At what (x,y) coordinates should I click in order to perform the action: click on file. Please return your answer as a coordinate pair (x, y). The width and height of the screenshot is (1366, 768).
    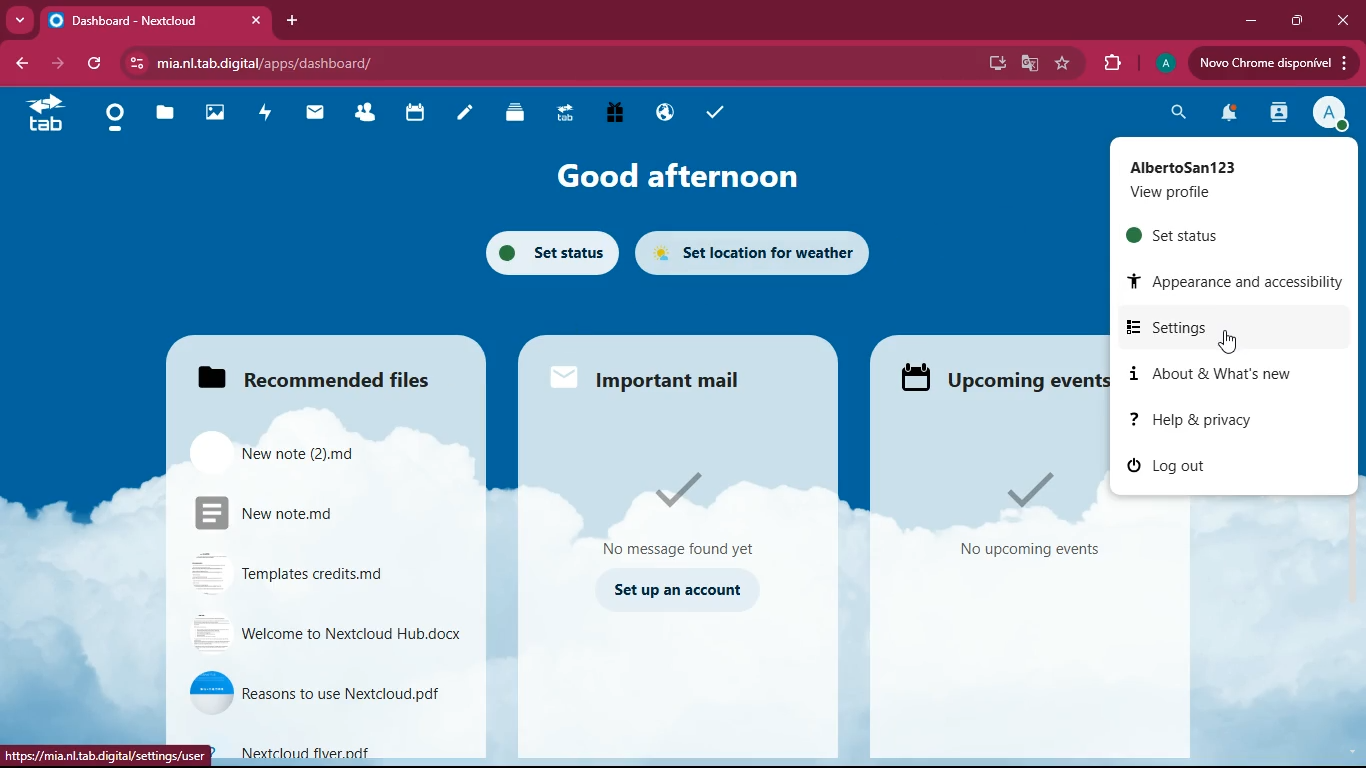
    Looking at the image, I should click on (329, 694).